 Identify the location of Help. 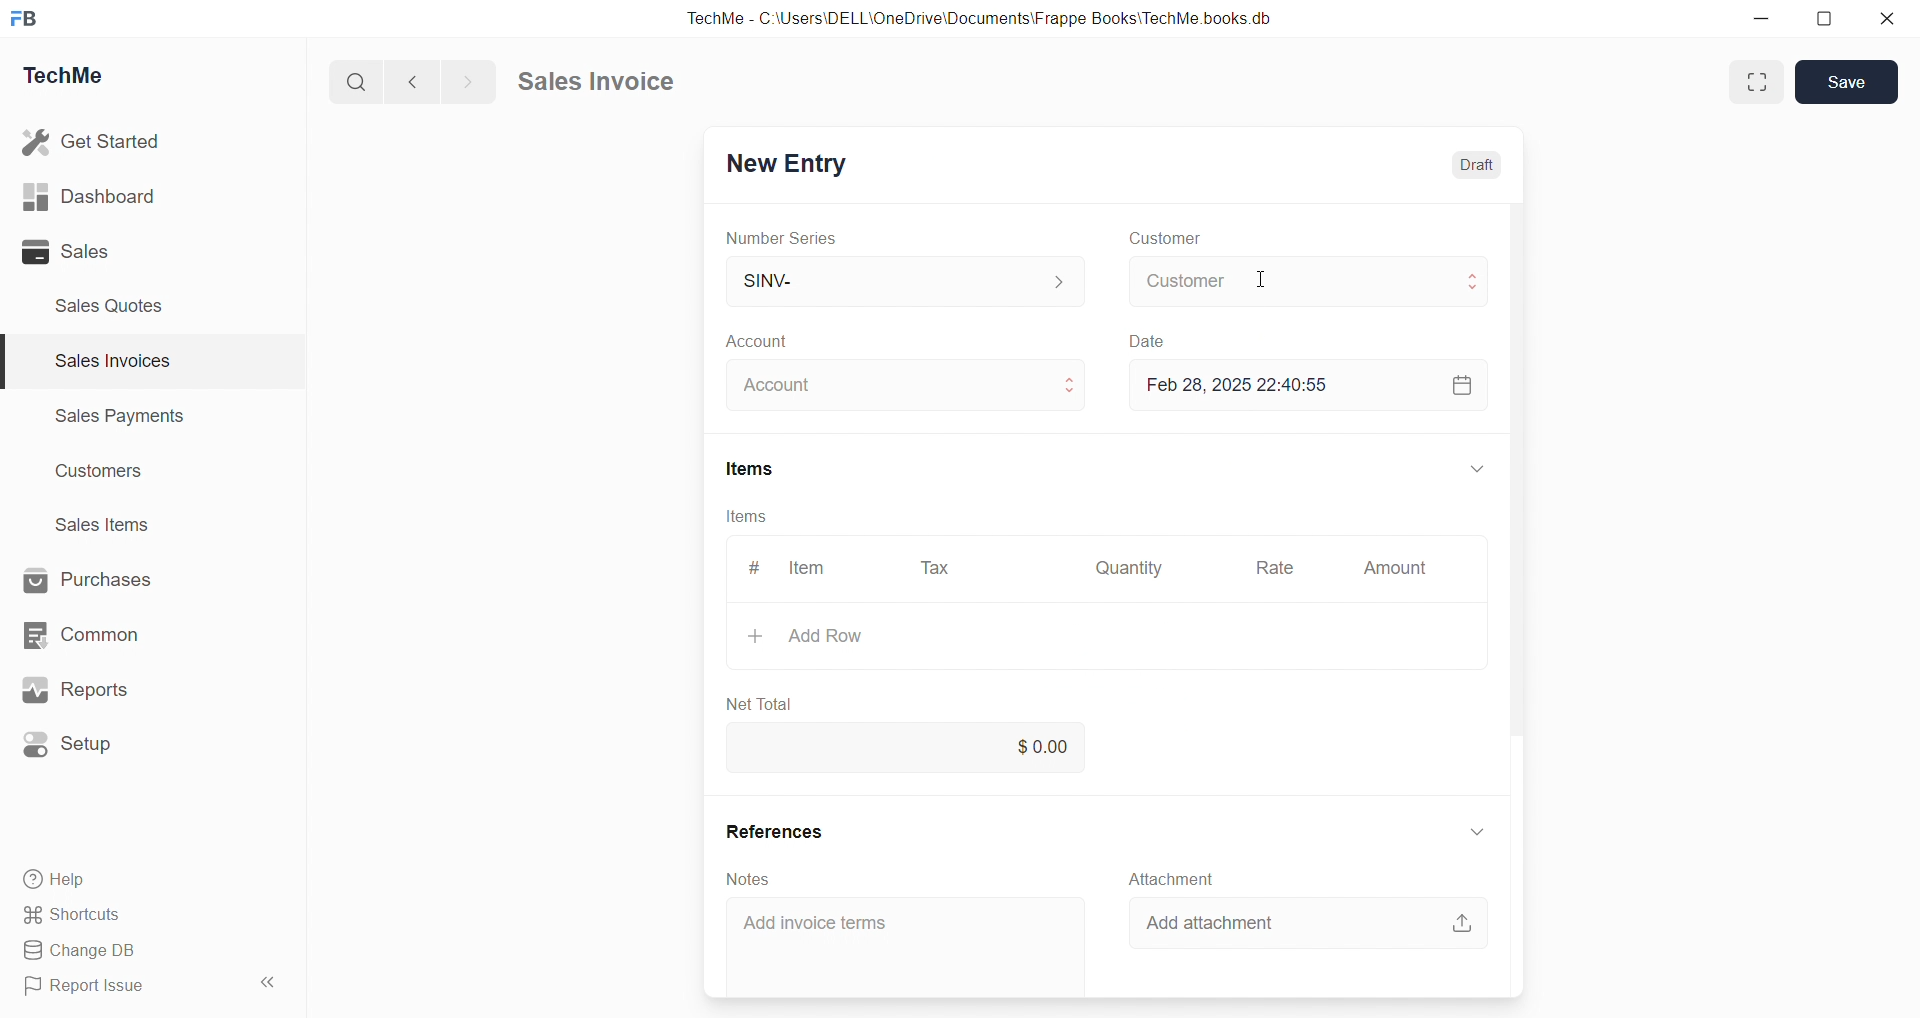
(59, 880).